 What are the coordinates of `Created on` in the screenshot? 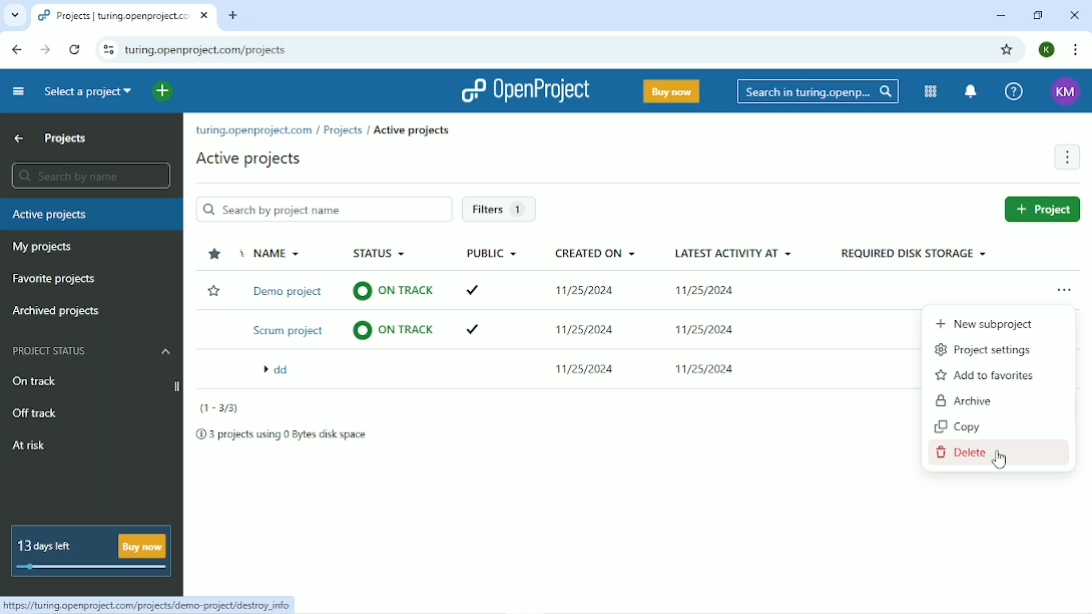 It's located at (597, 254).